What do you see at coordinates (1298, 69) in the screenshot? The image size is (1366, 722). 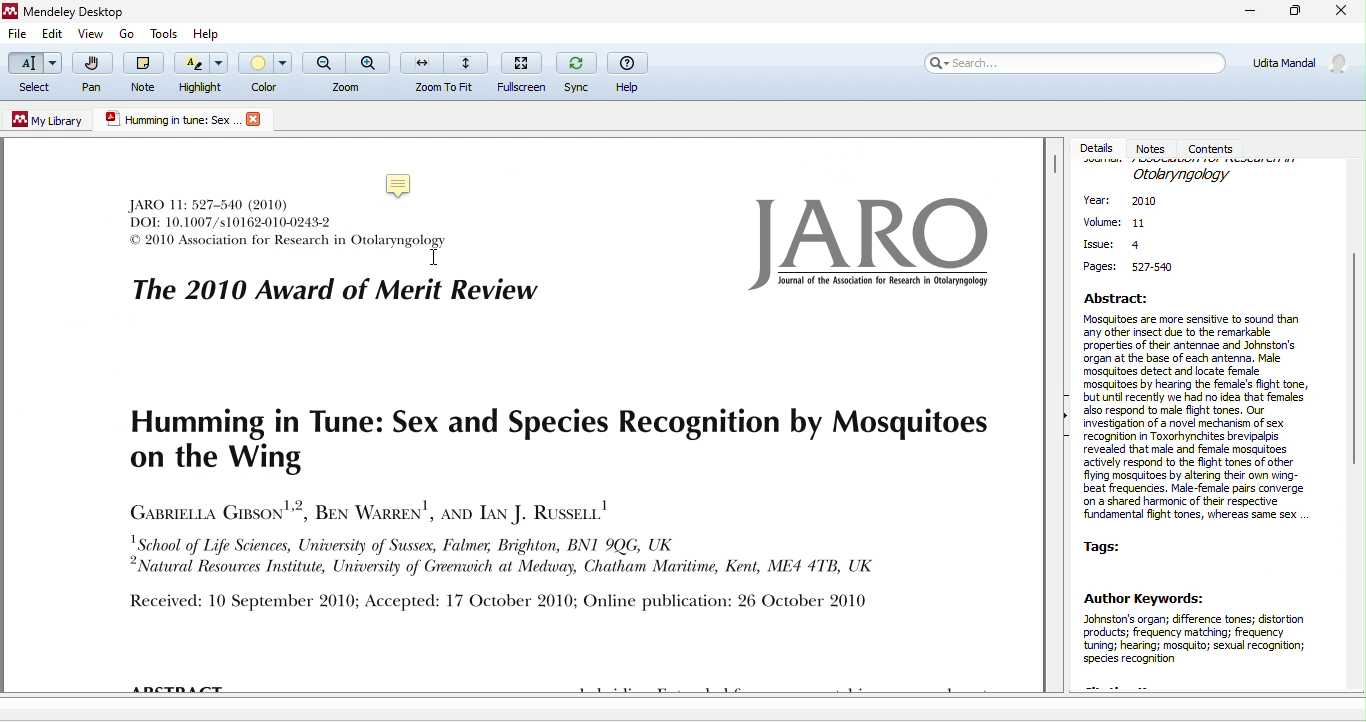 I see `account` at bounding box center [1298, 69].